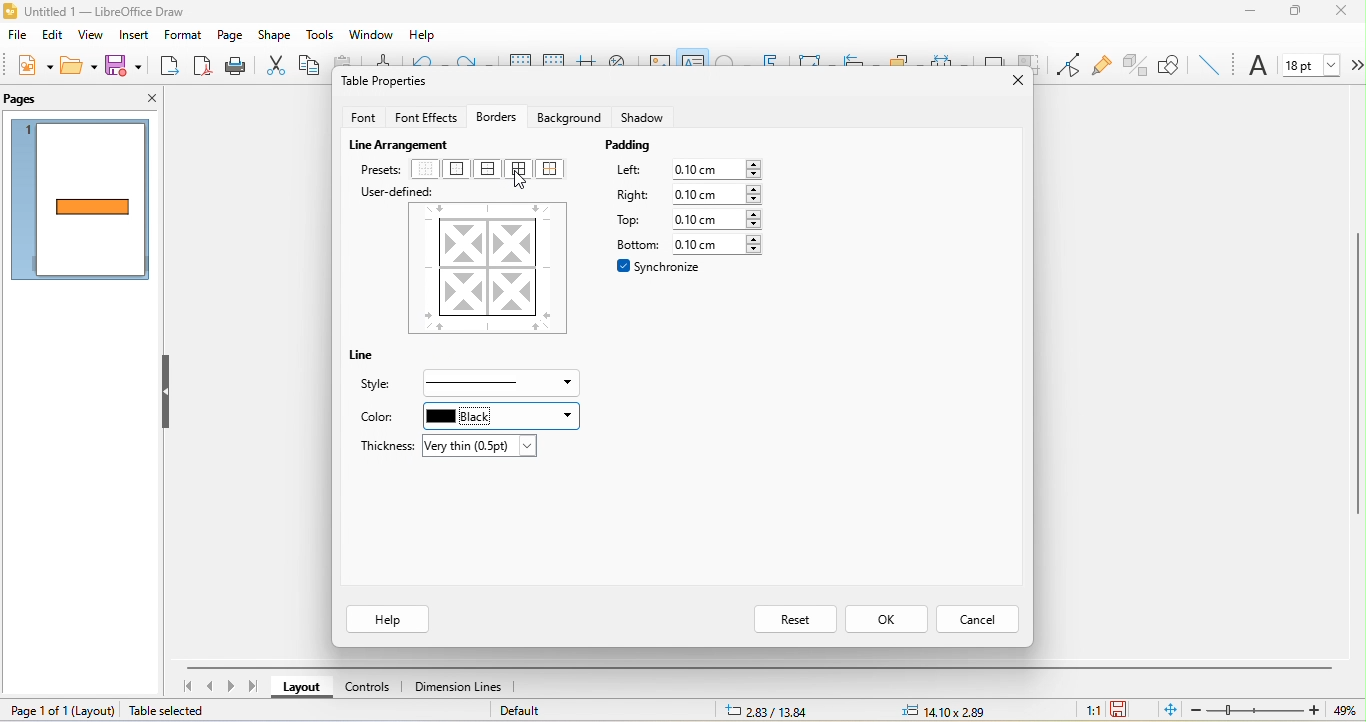  What do you see at coordinates (33, 64) in the screenshot?
I see `new` at bounding box center [33, 64].